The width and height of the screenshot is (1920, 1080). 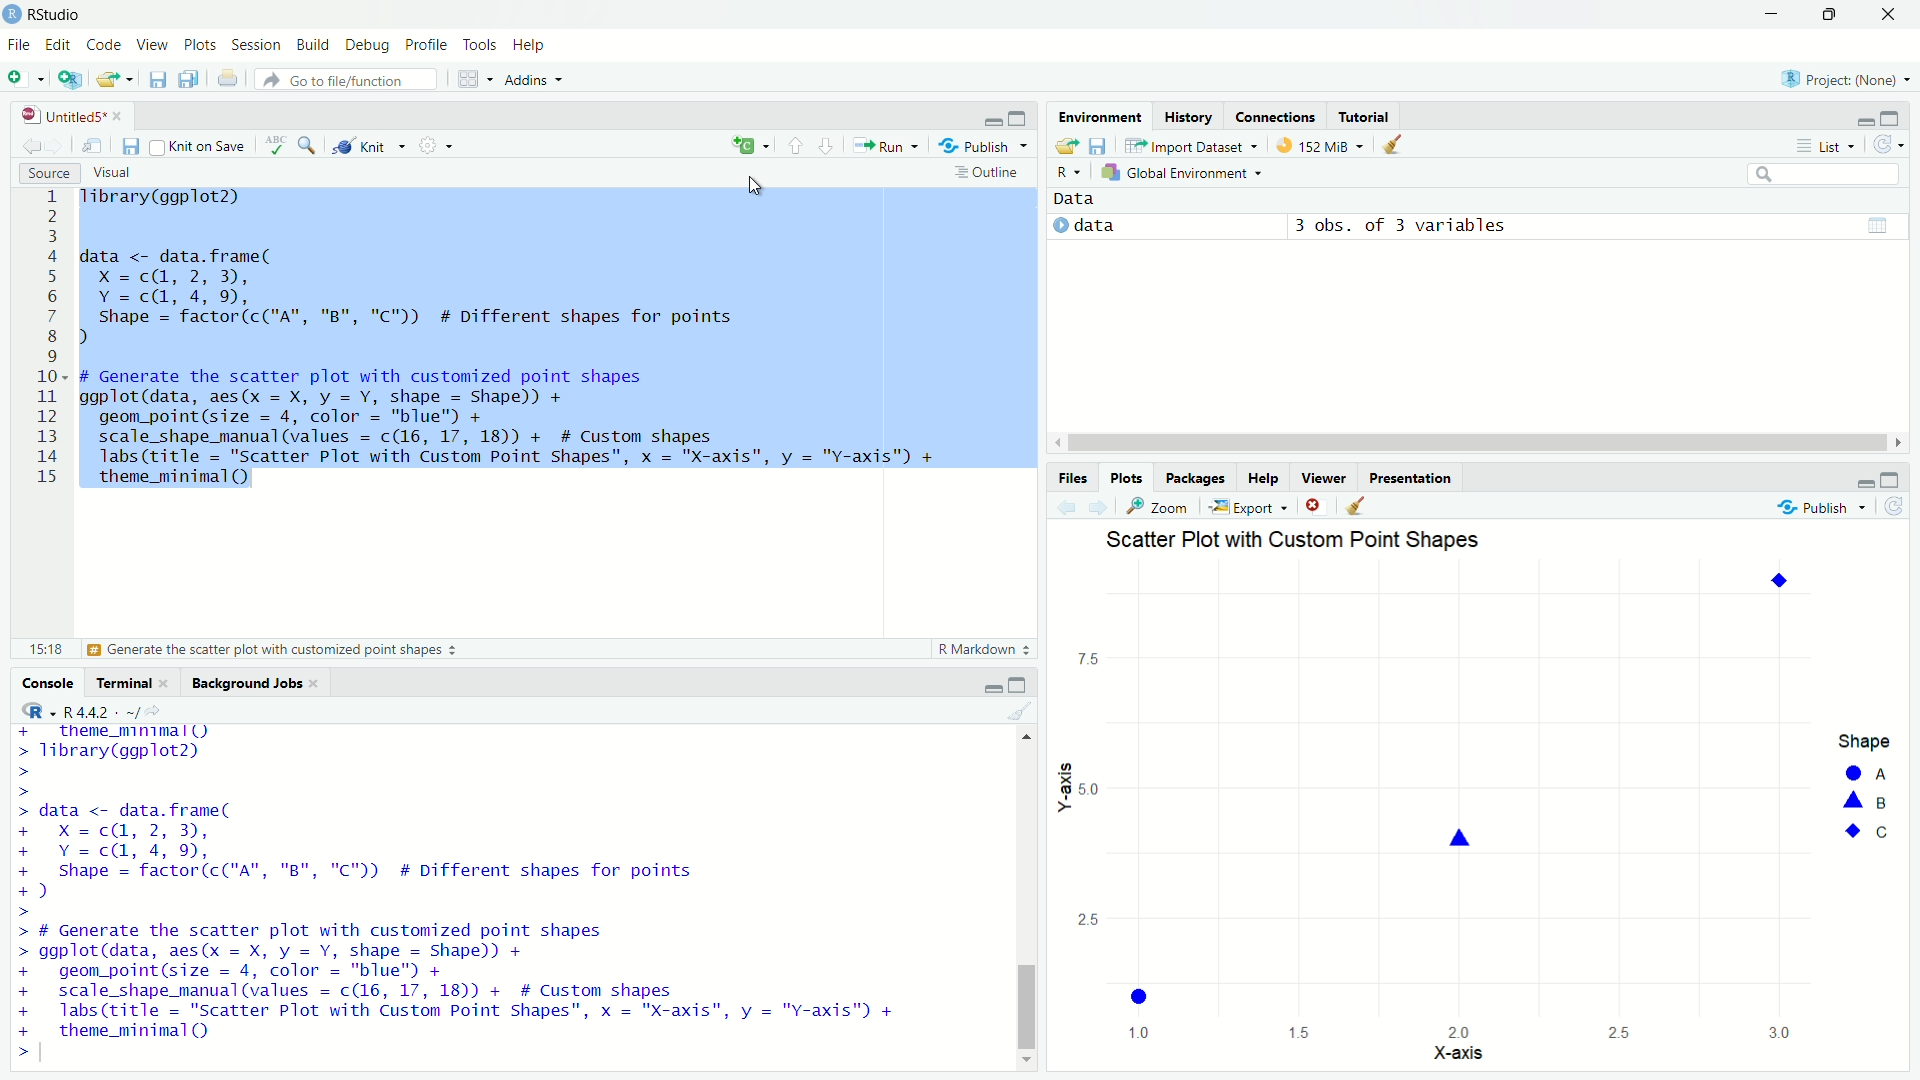 What do you see at coordinates (425, 44) in the screenshot?
I see `Profile` at bounding box center [425, 44].